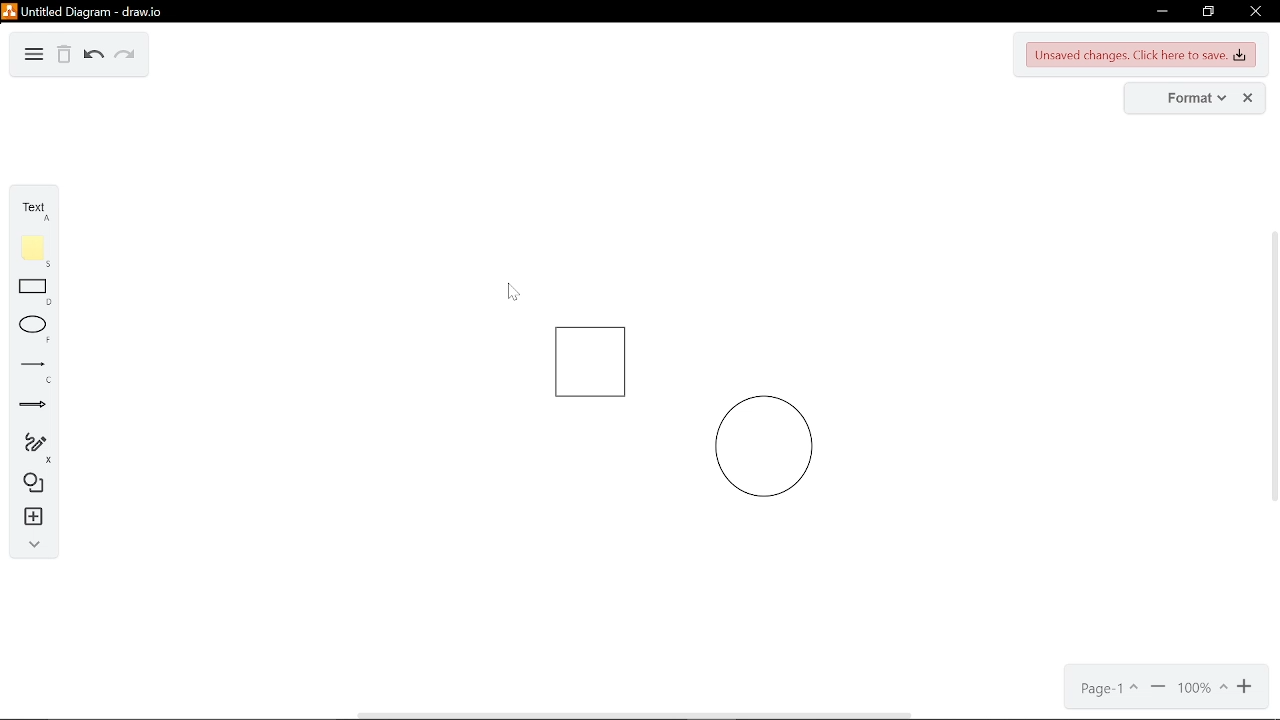  Describe the element at coordinates (506, 289) in the screenshot. I see `cursor` at that location.